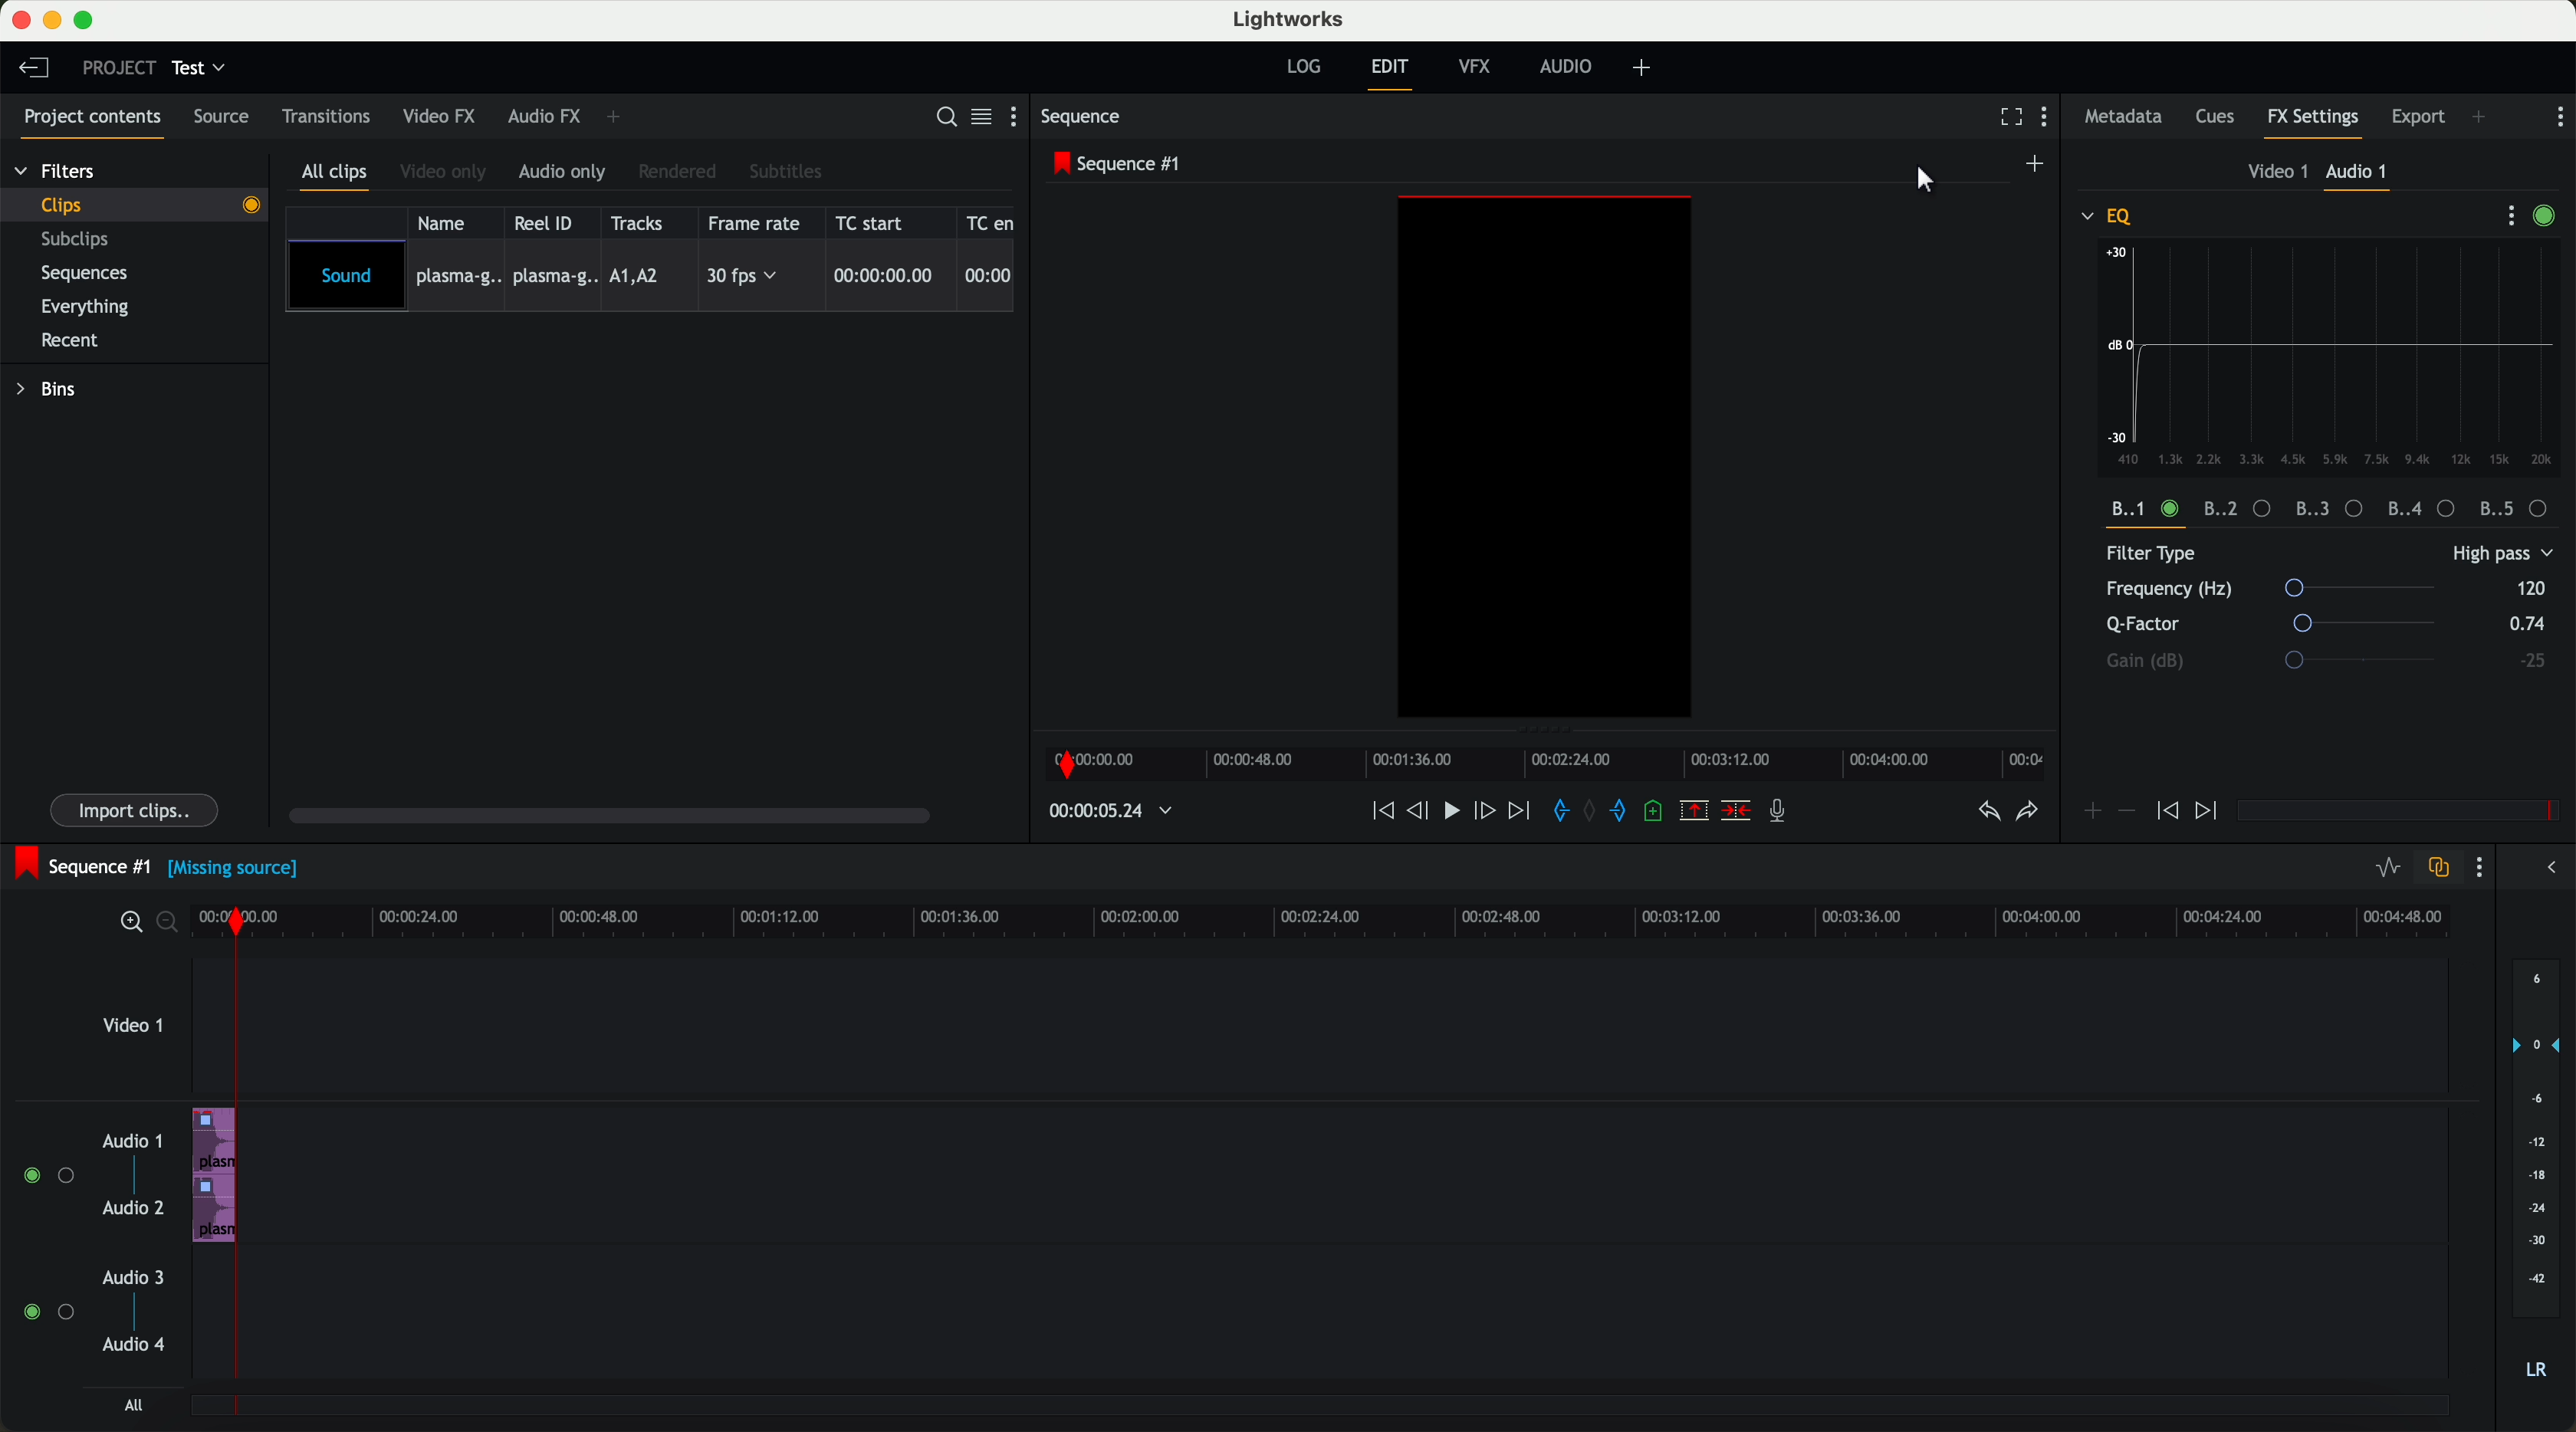 This screenshot has height=1432, width=2576. I want to click on imported sound, so click(651, 277).